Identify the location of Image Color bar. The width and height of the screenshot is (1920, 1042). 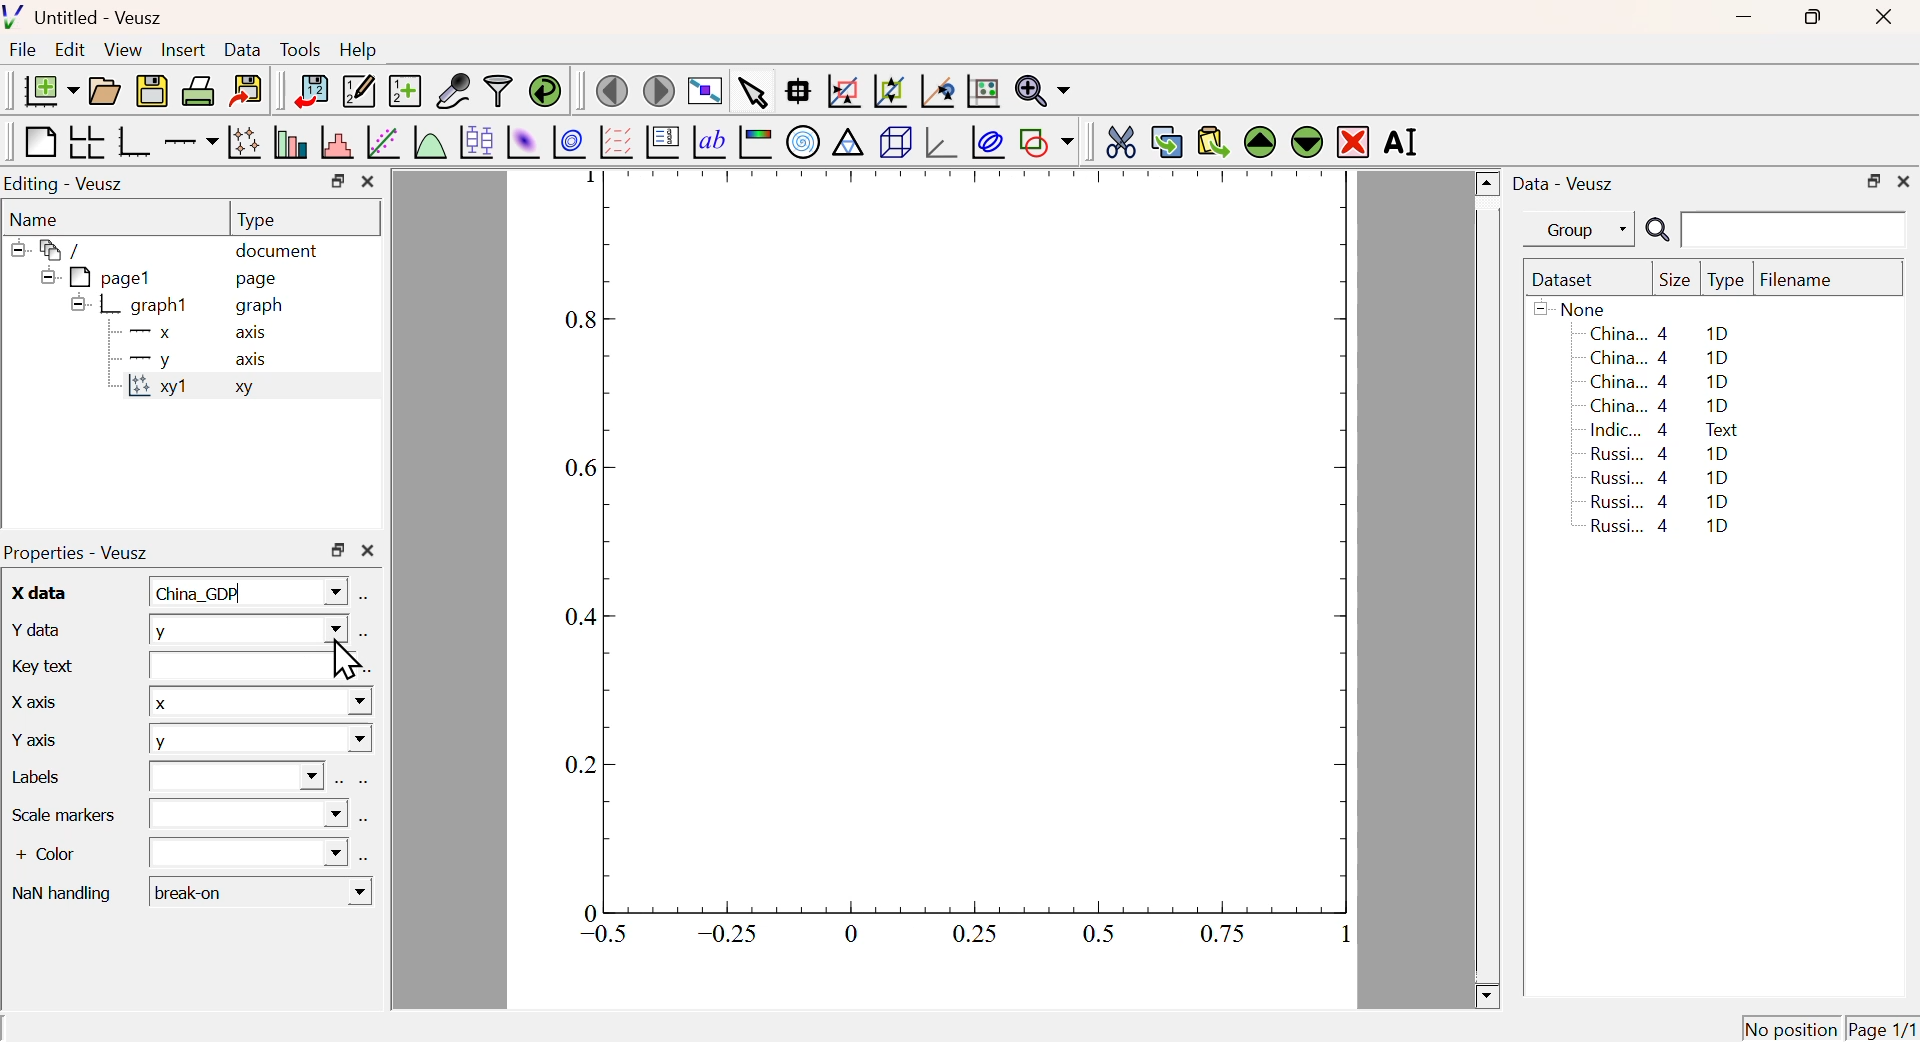
(756, 143).